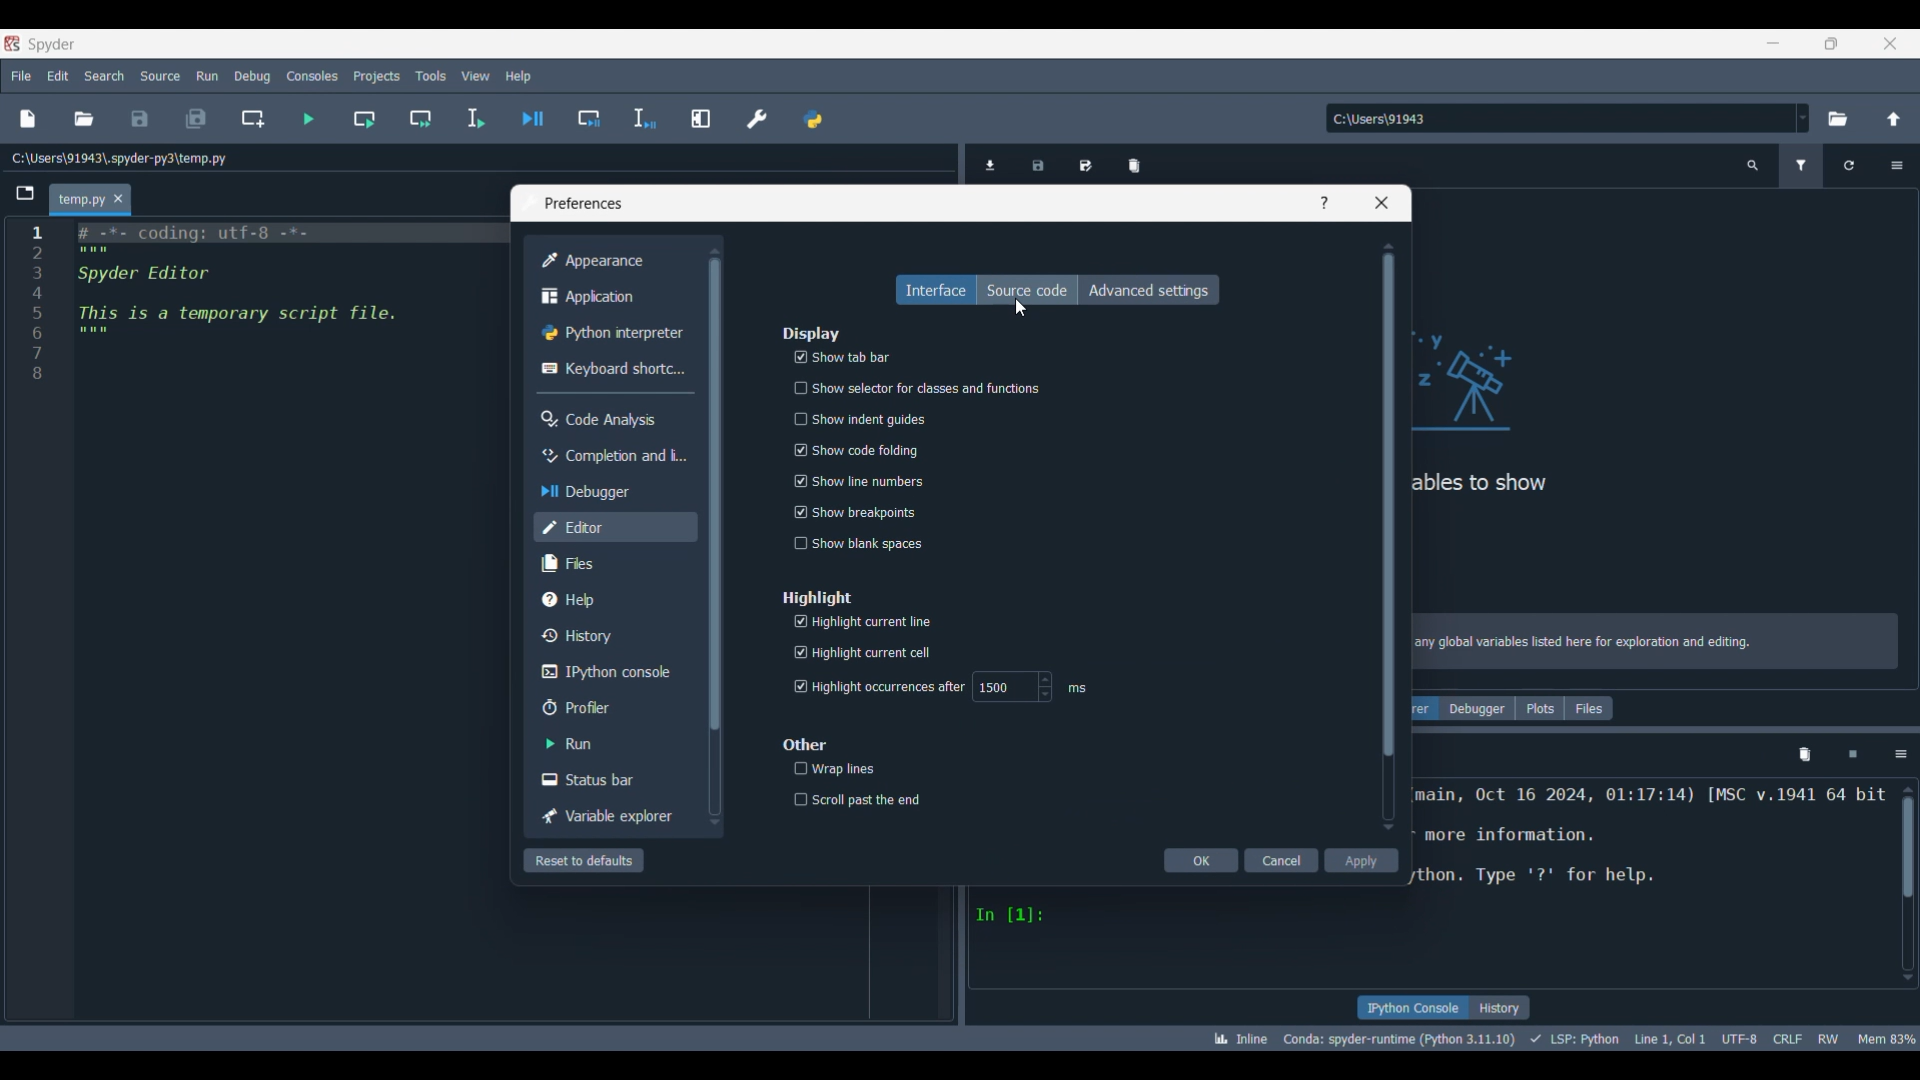  Describe the element at coordinates (28, 119) in the screenshot. I see `New file` at that location.